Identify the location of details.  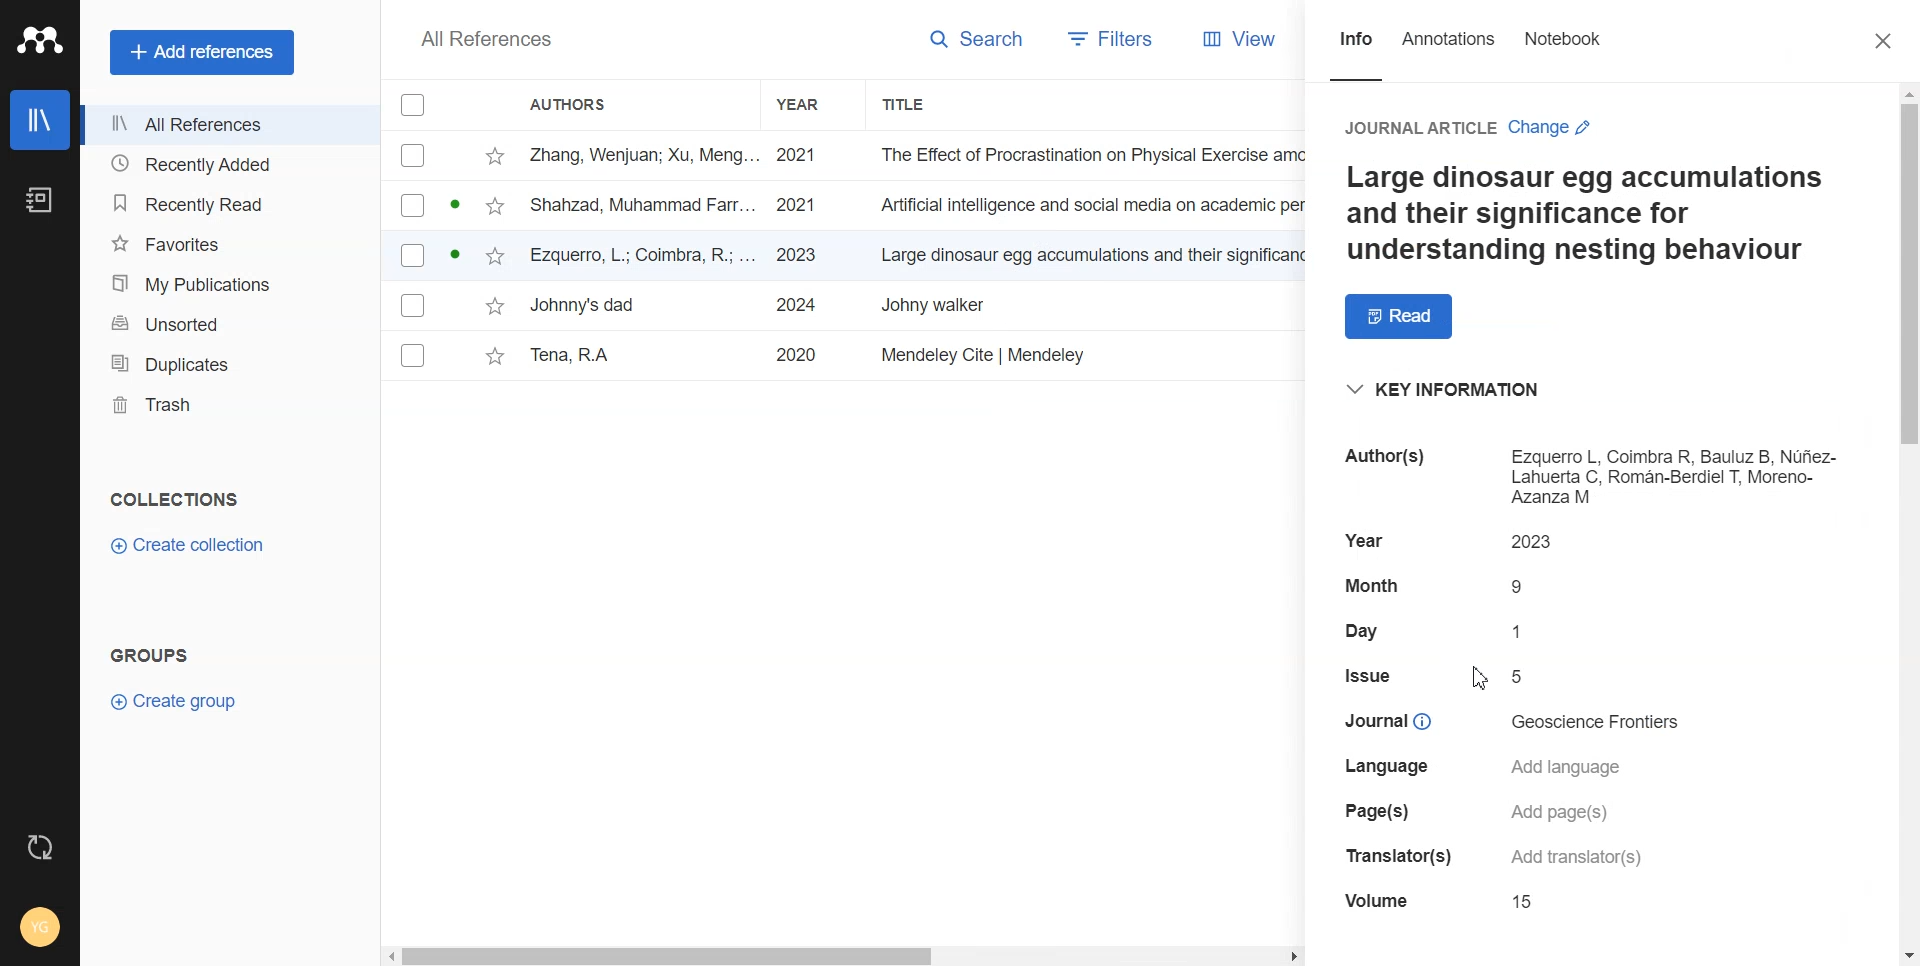
(1368, 541).